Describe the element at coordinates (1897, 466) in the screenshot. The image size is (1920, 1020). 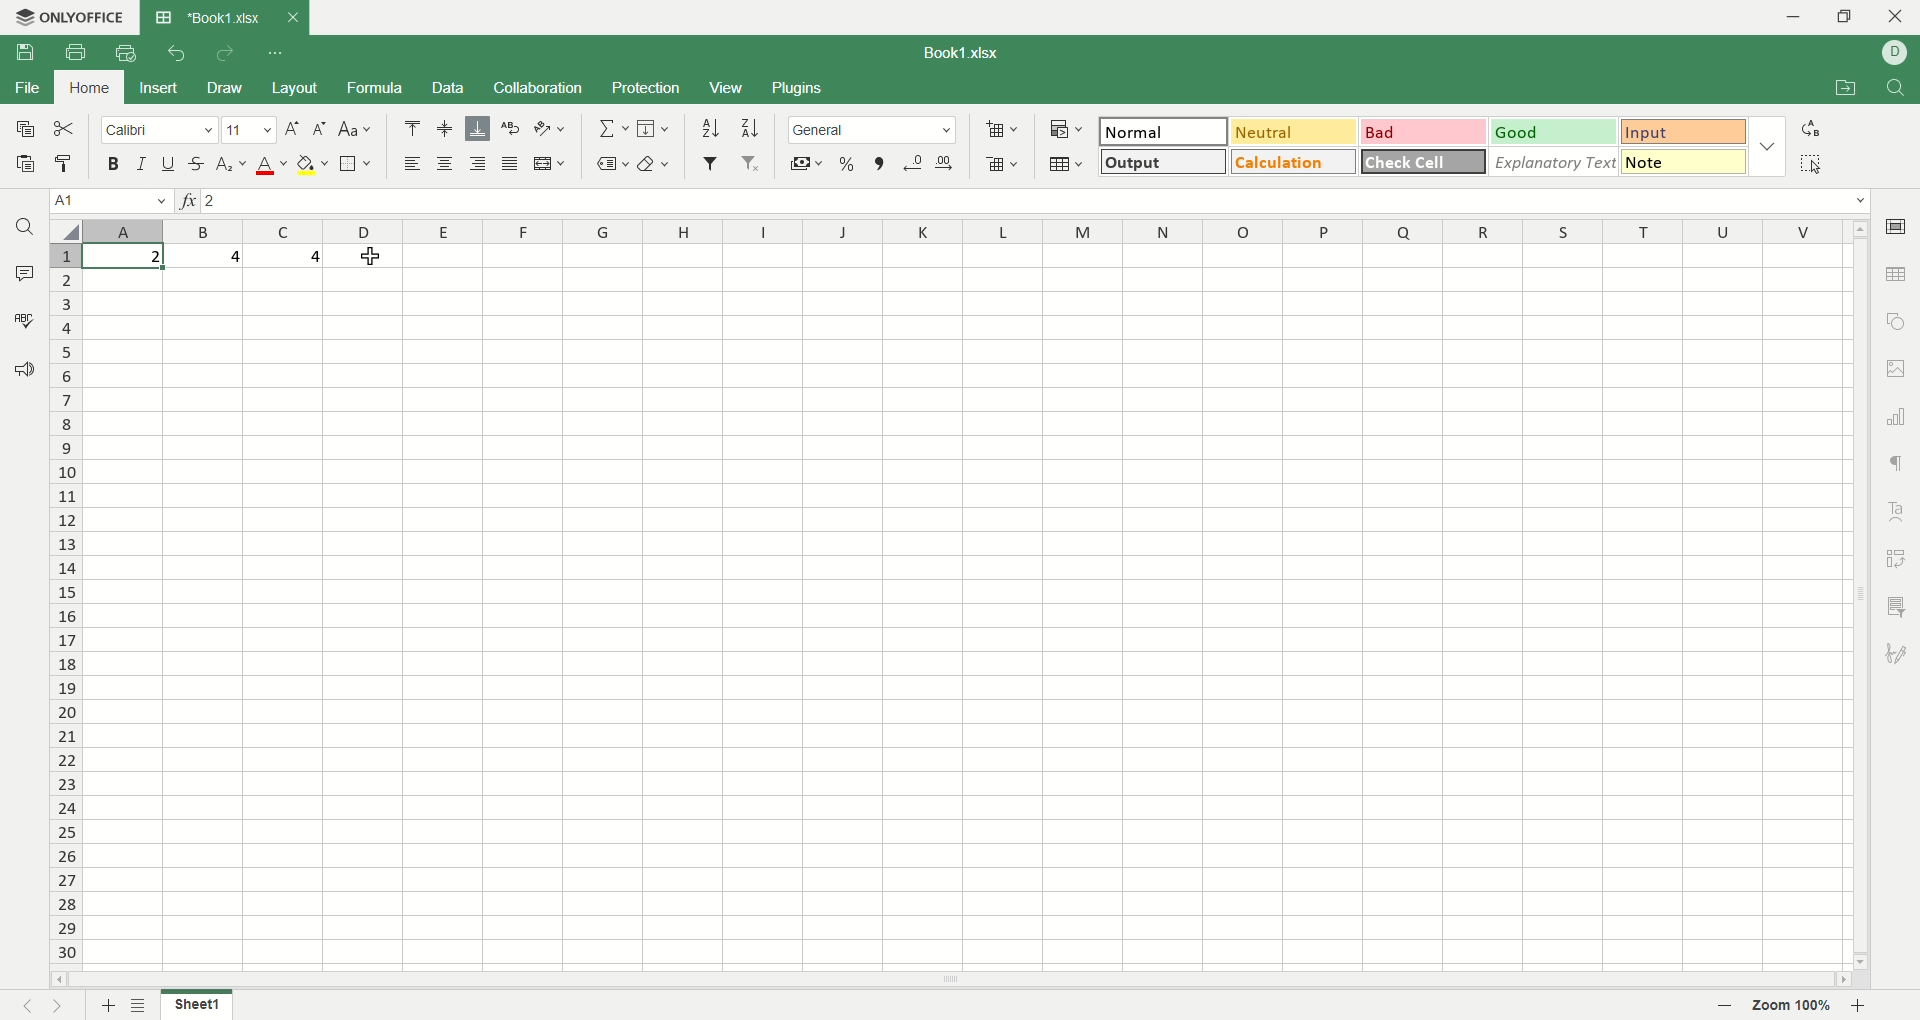
I see `paragraph settings` at that location.